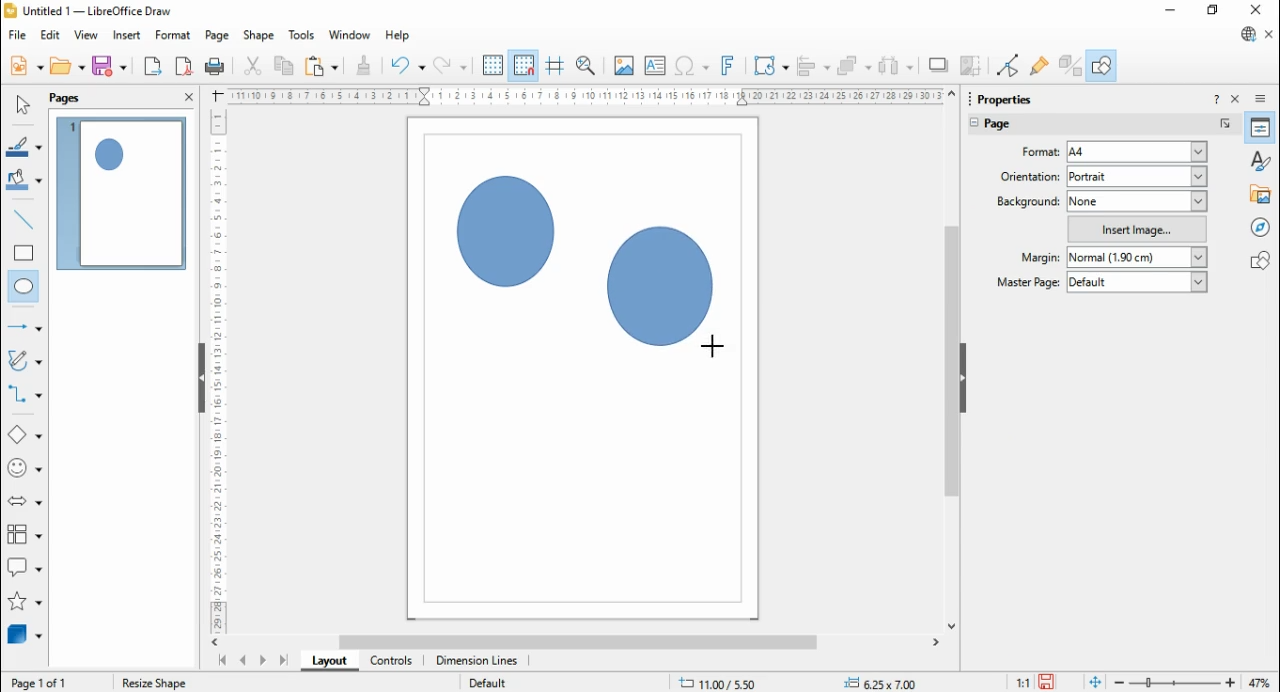 This screenshot has width=1280, height=692. What do you see at coordinates (364, 65) in the screenshot?
I see `clone formatting` at bounding box center [364, 65].